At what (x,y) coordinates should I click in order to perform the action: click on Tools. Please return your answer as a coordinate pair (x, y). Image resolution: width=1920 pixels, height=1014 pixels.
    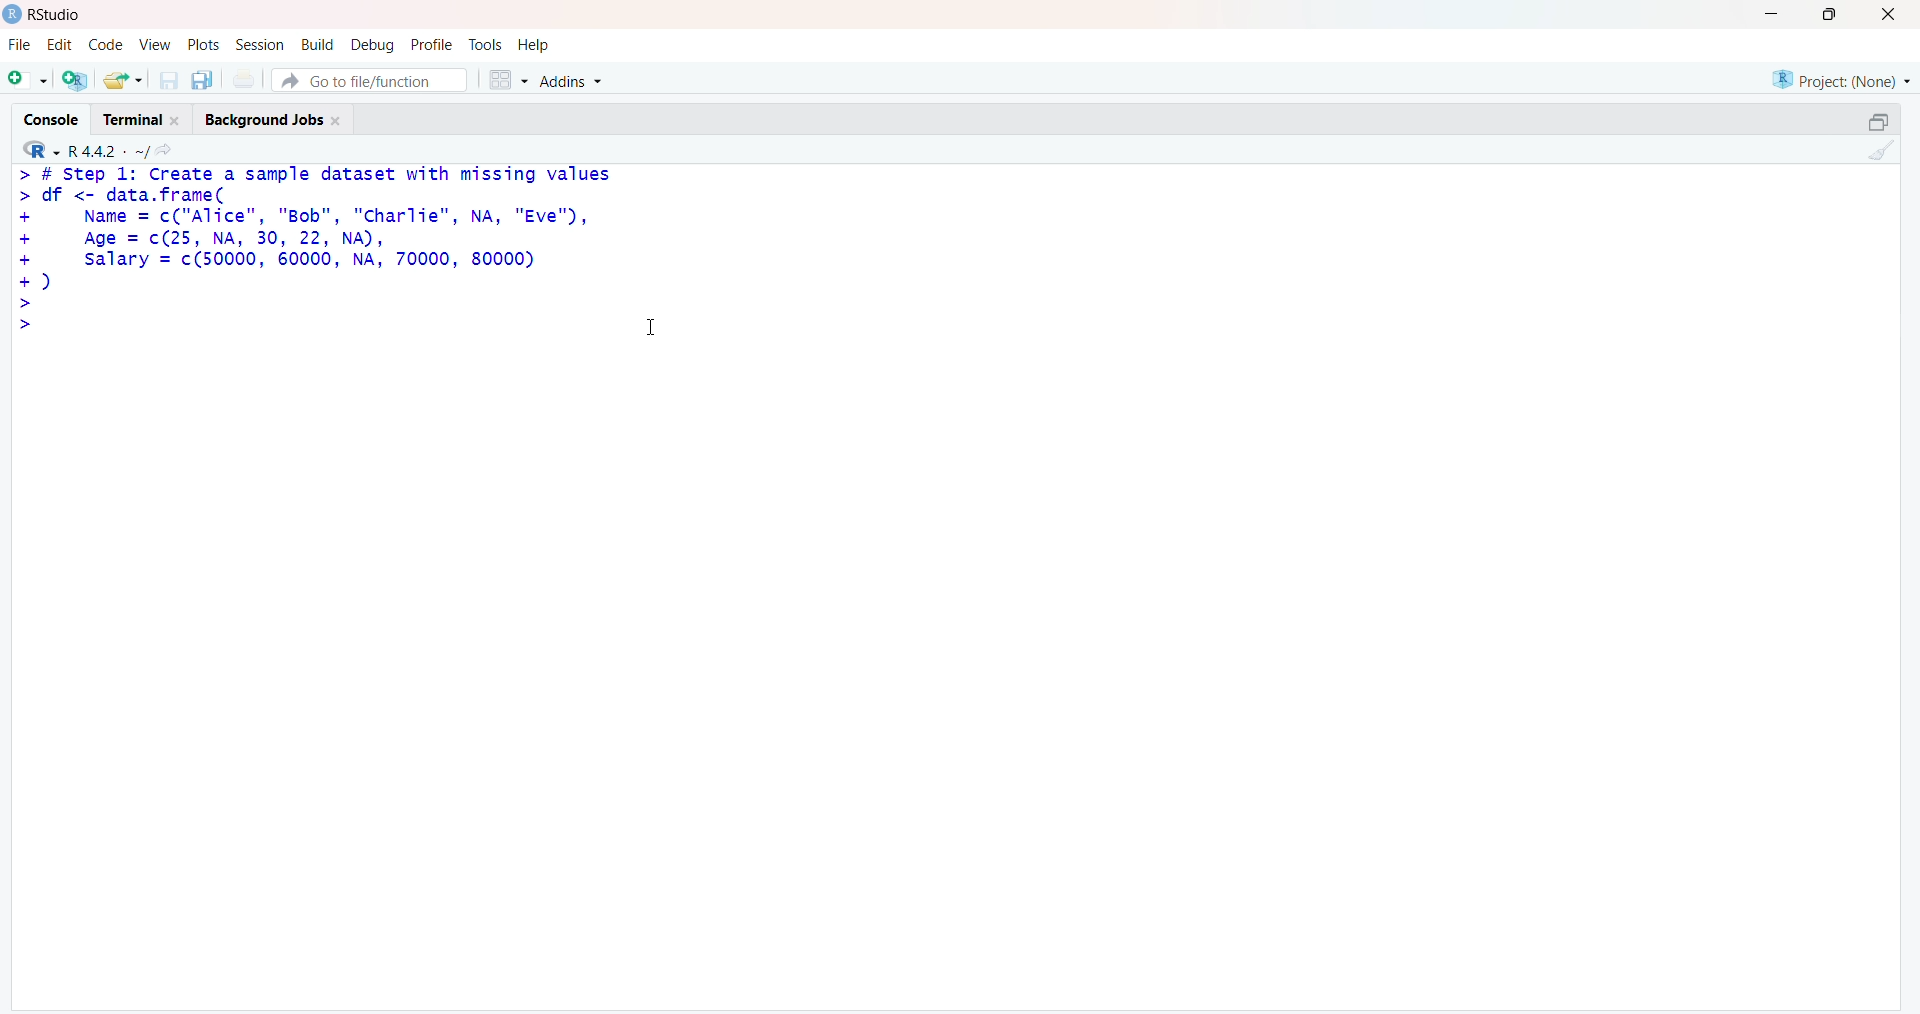
    Looking at the image, I should click on (487, 45).